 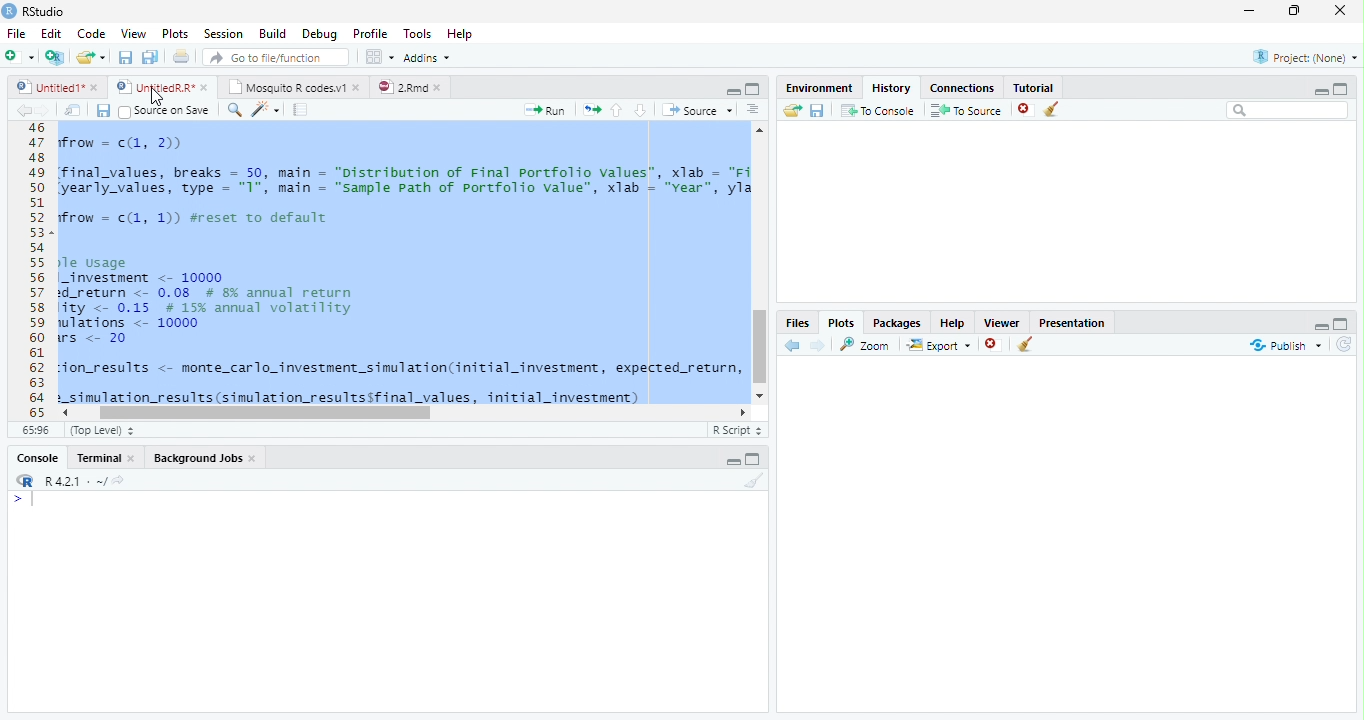 I want to click on Plots, so click(x=841, y=322).